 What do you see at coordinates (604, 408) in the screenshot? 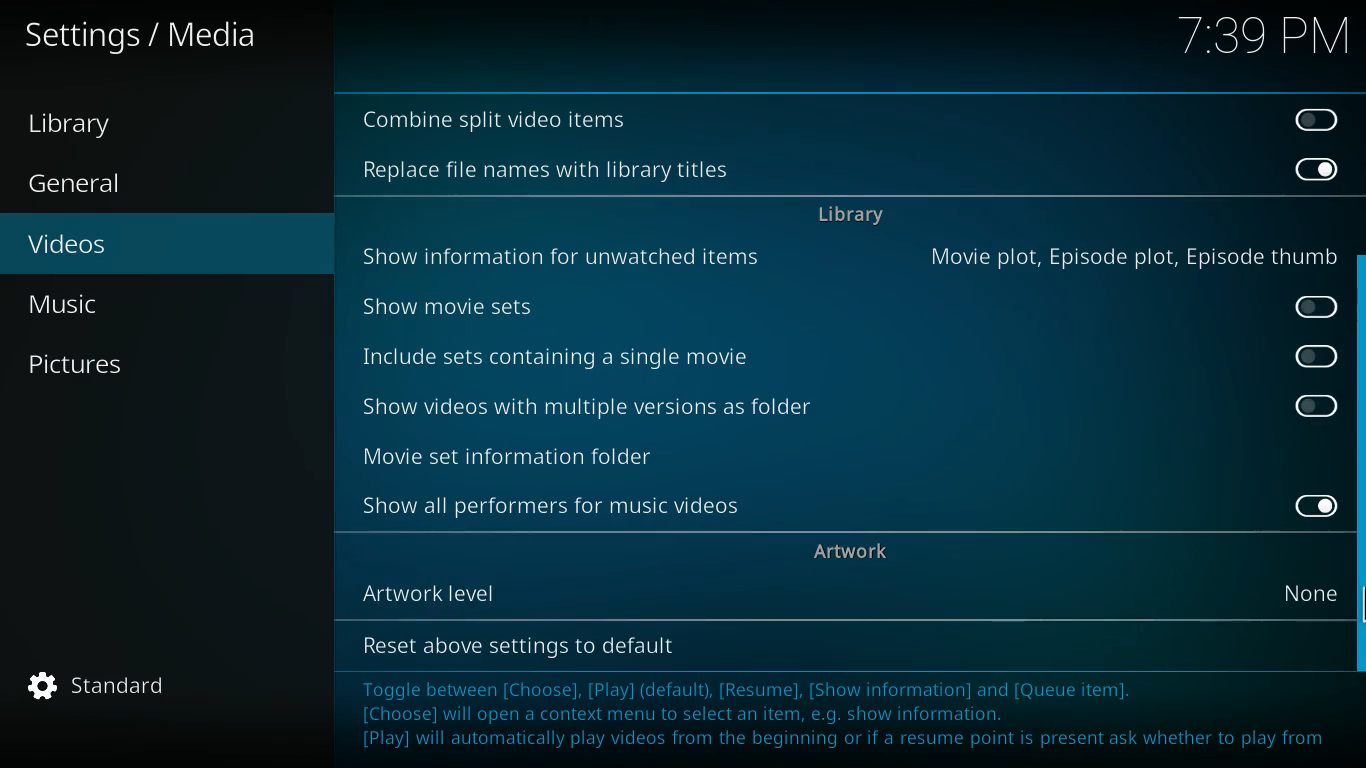
I see `show videos` at bounding box center [604, 408].